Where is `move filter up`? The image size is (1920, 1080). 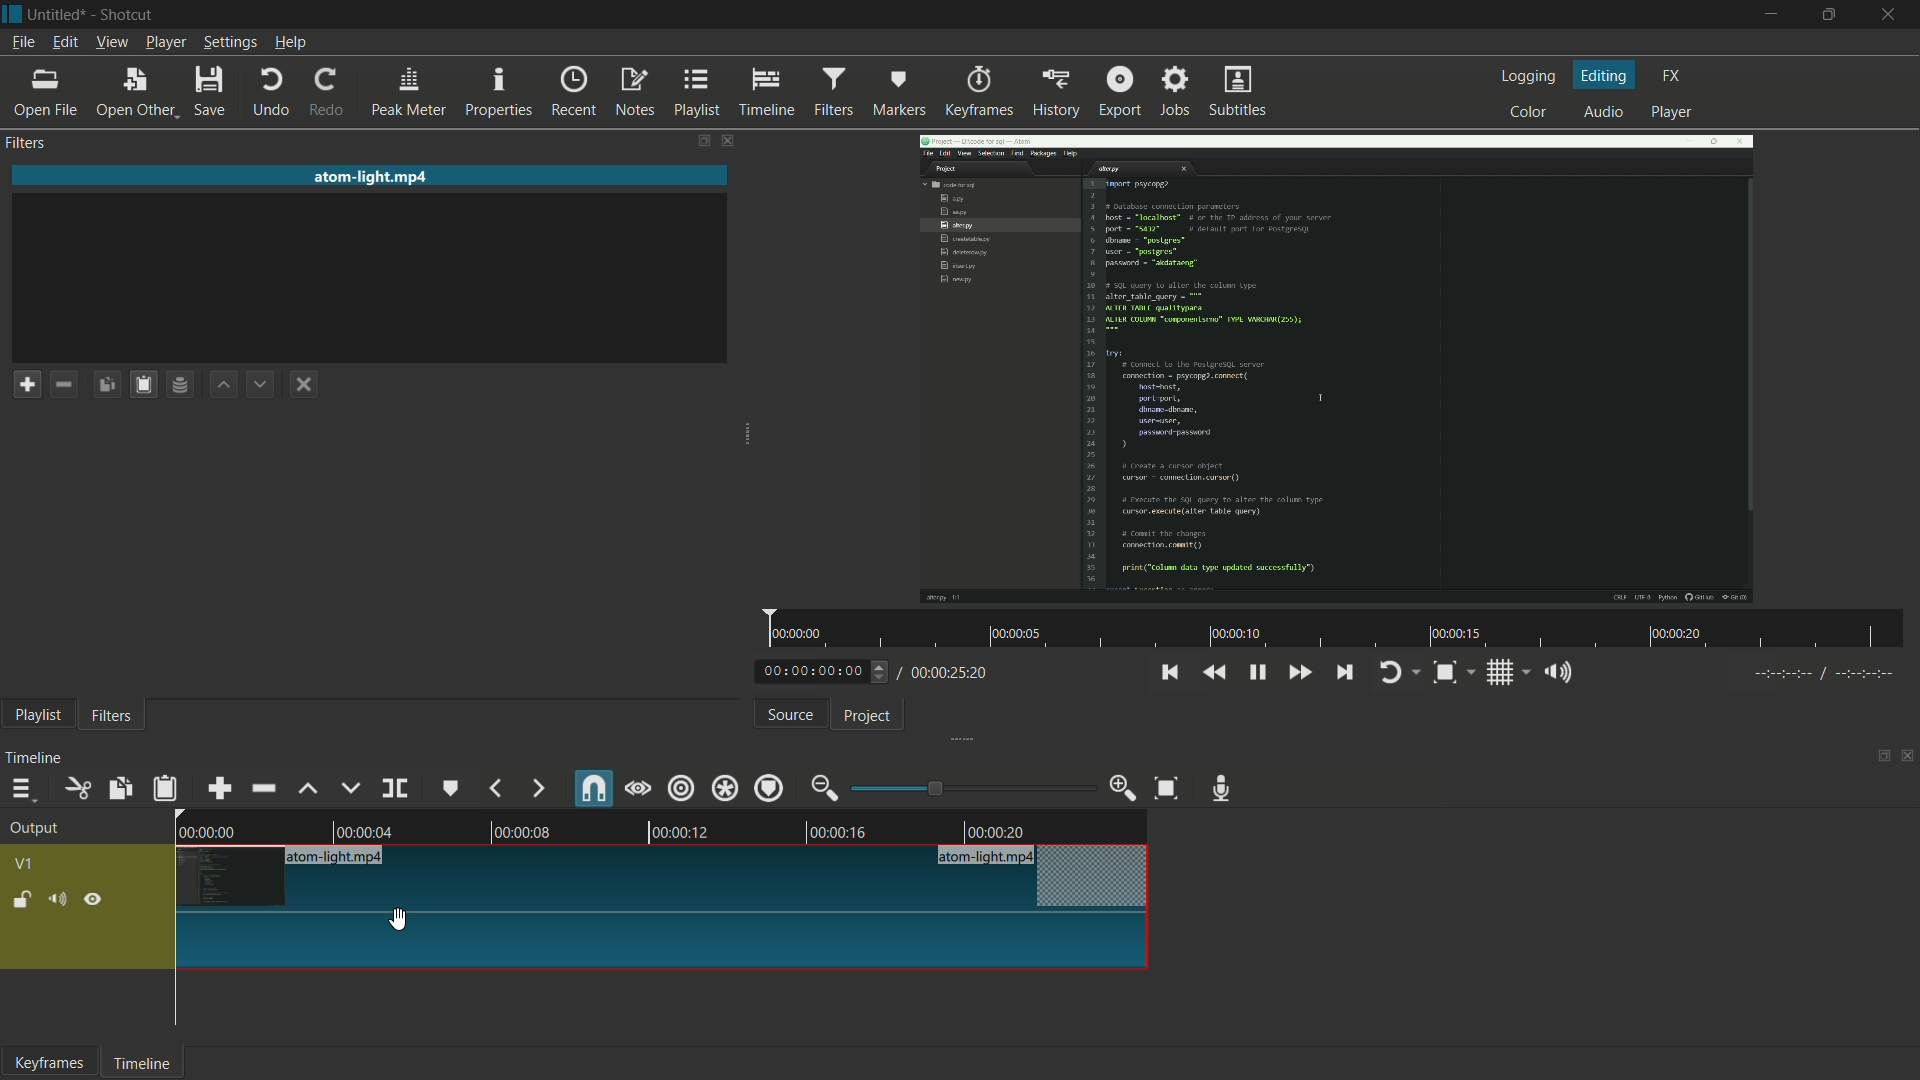
move filter up is located at coordinates (225, 384).